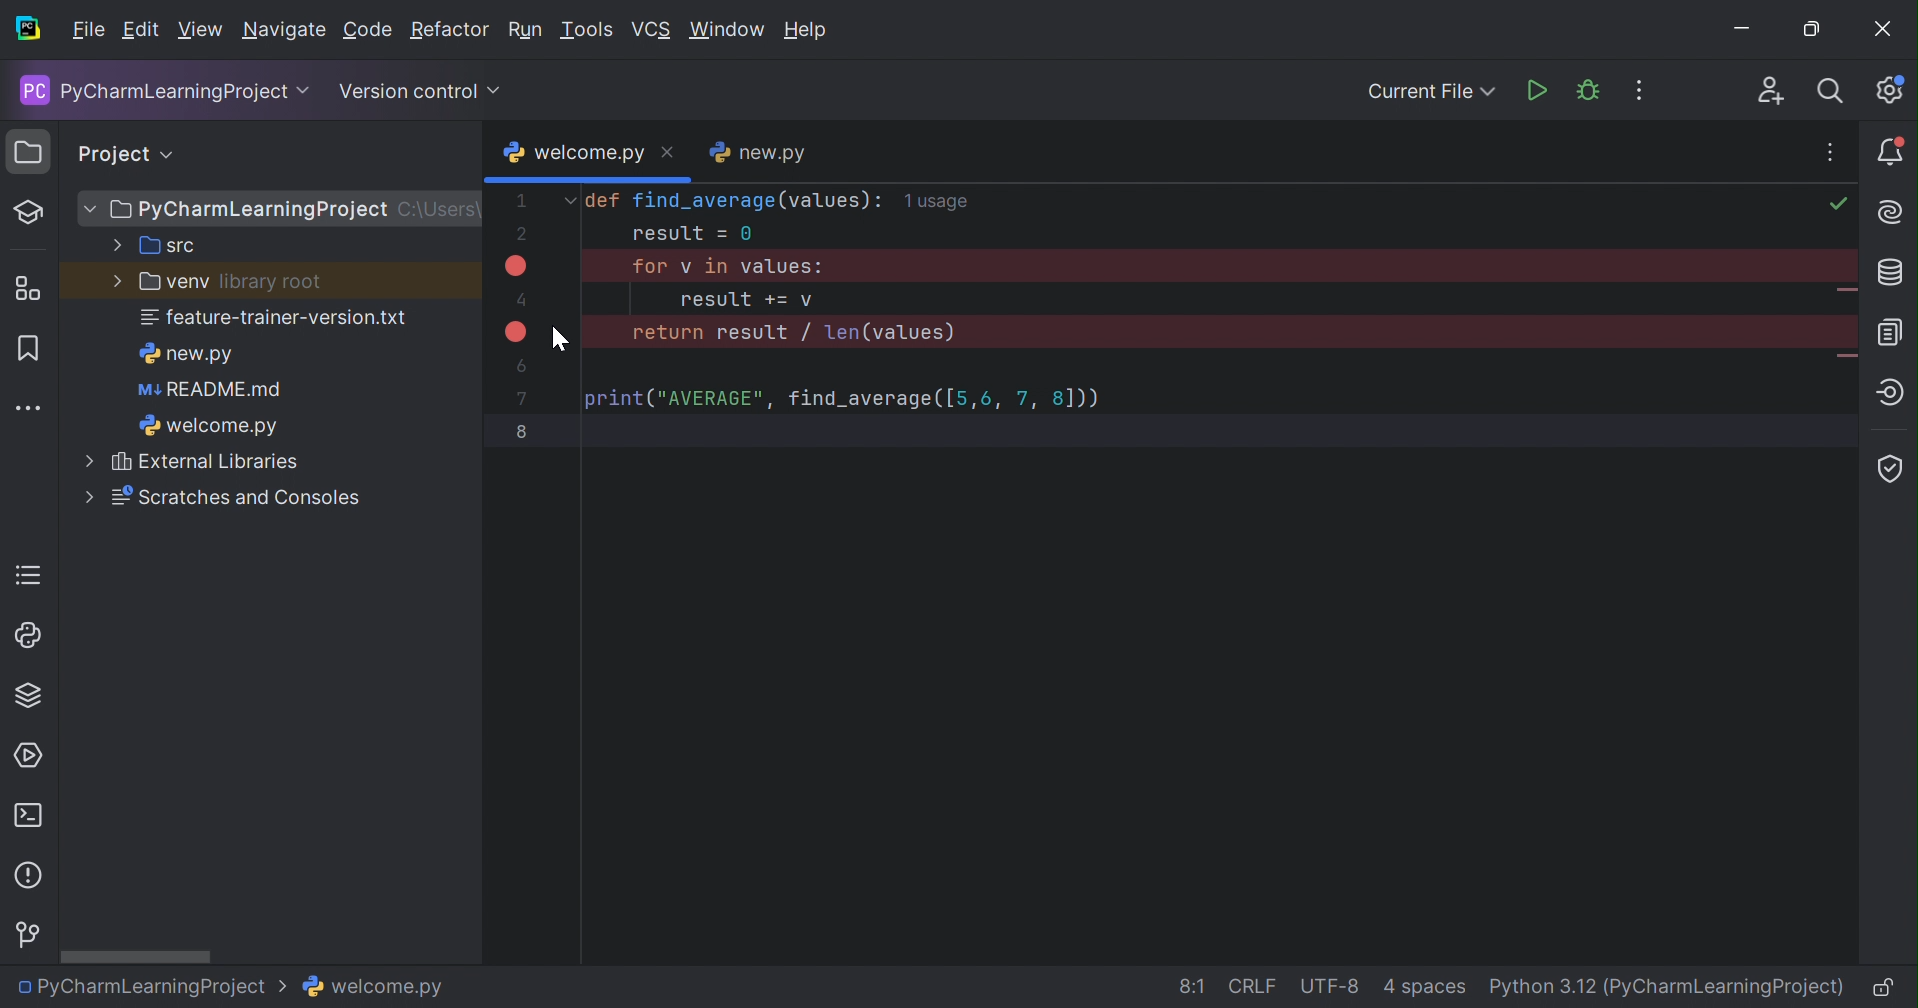 Image resolution: width=1918 pixels, height=1008 pixels. I want to click on new.py, so click(192, 356).